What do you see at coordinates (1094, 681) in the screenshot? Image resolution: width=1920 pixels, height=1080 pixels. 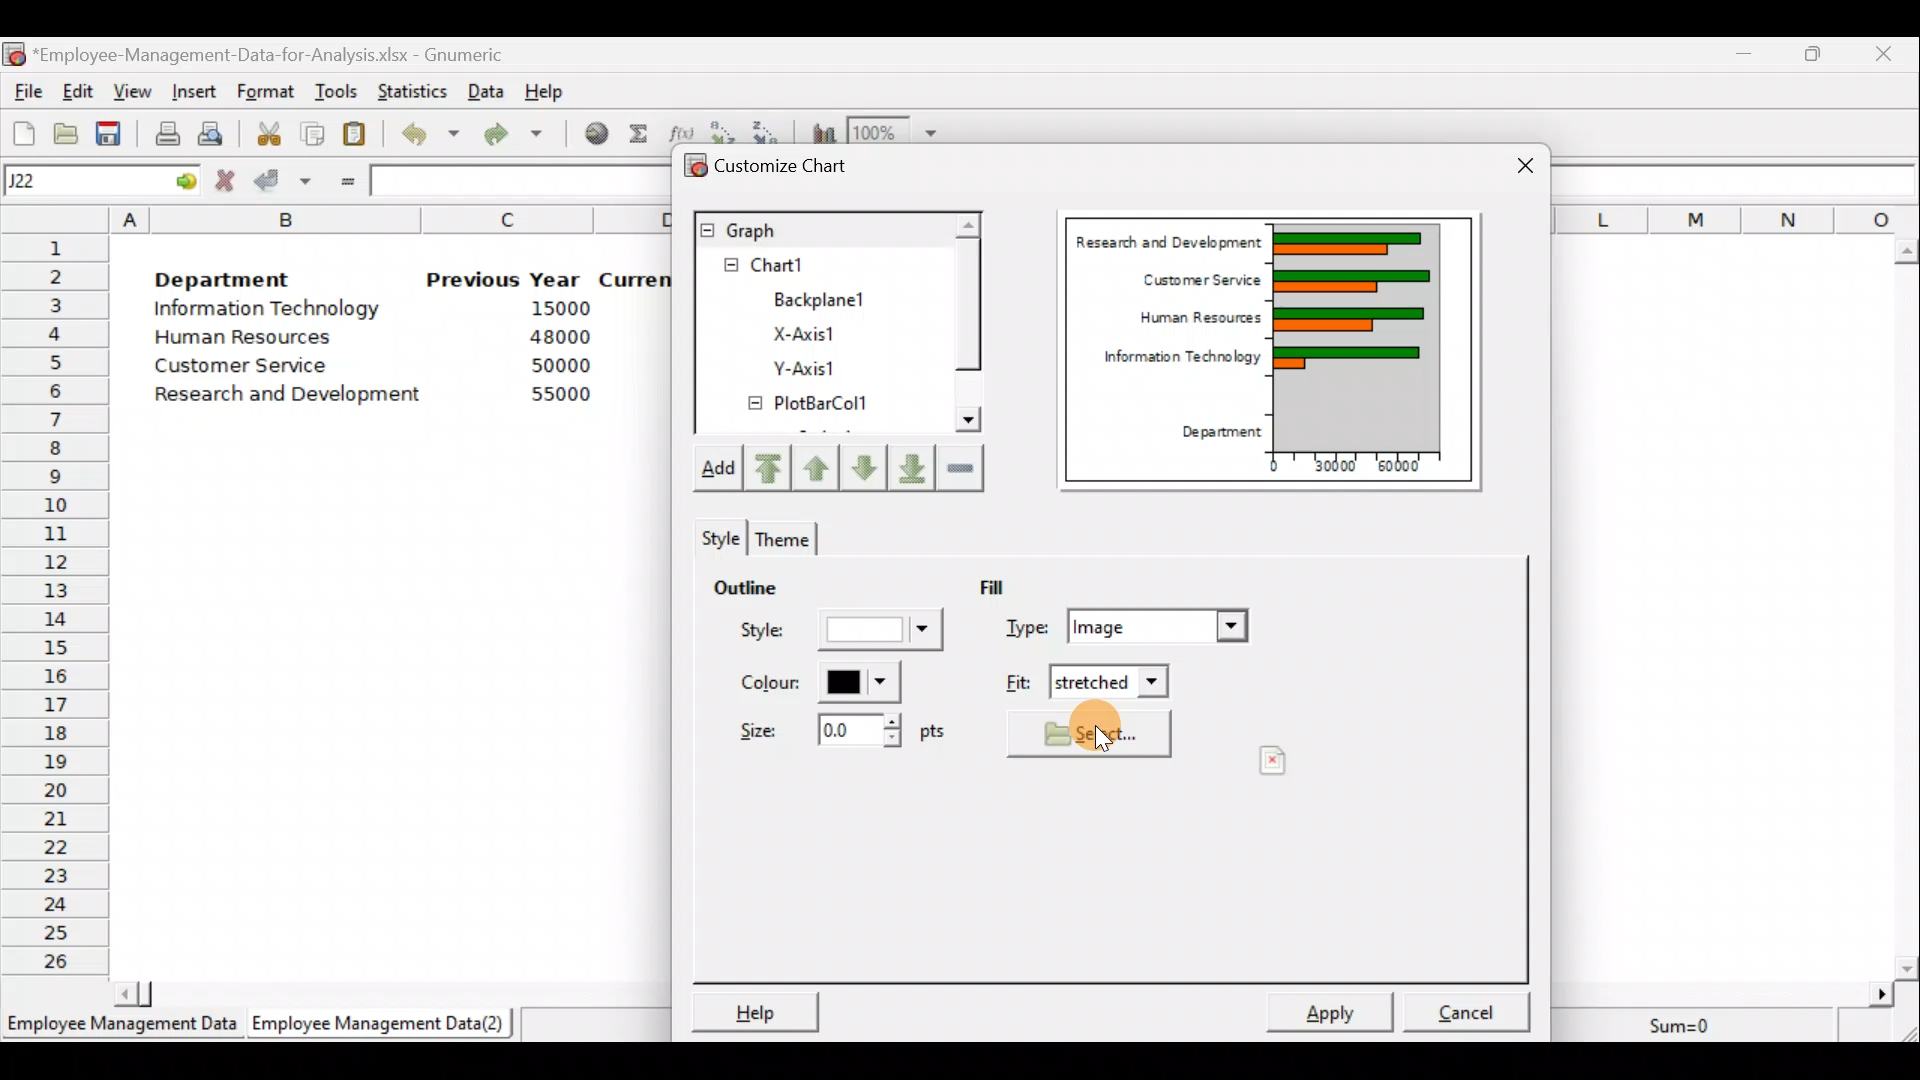 I see `Fit` at bounding box center [1094, 681].